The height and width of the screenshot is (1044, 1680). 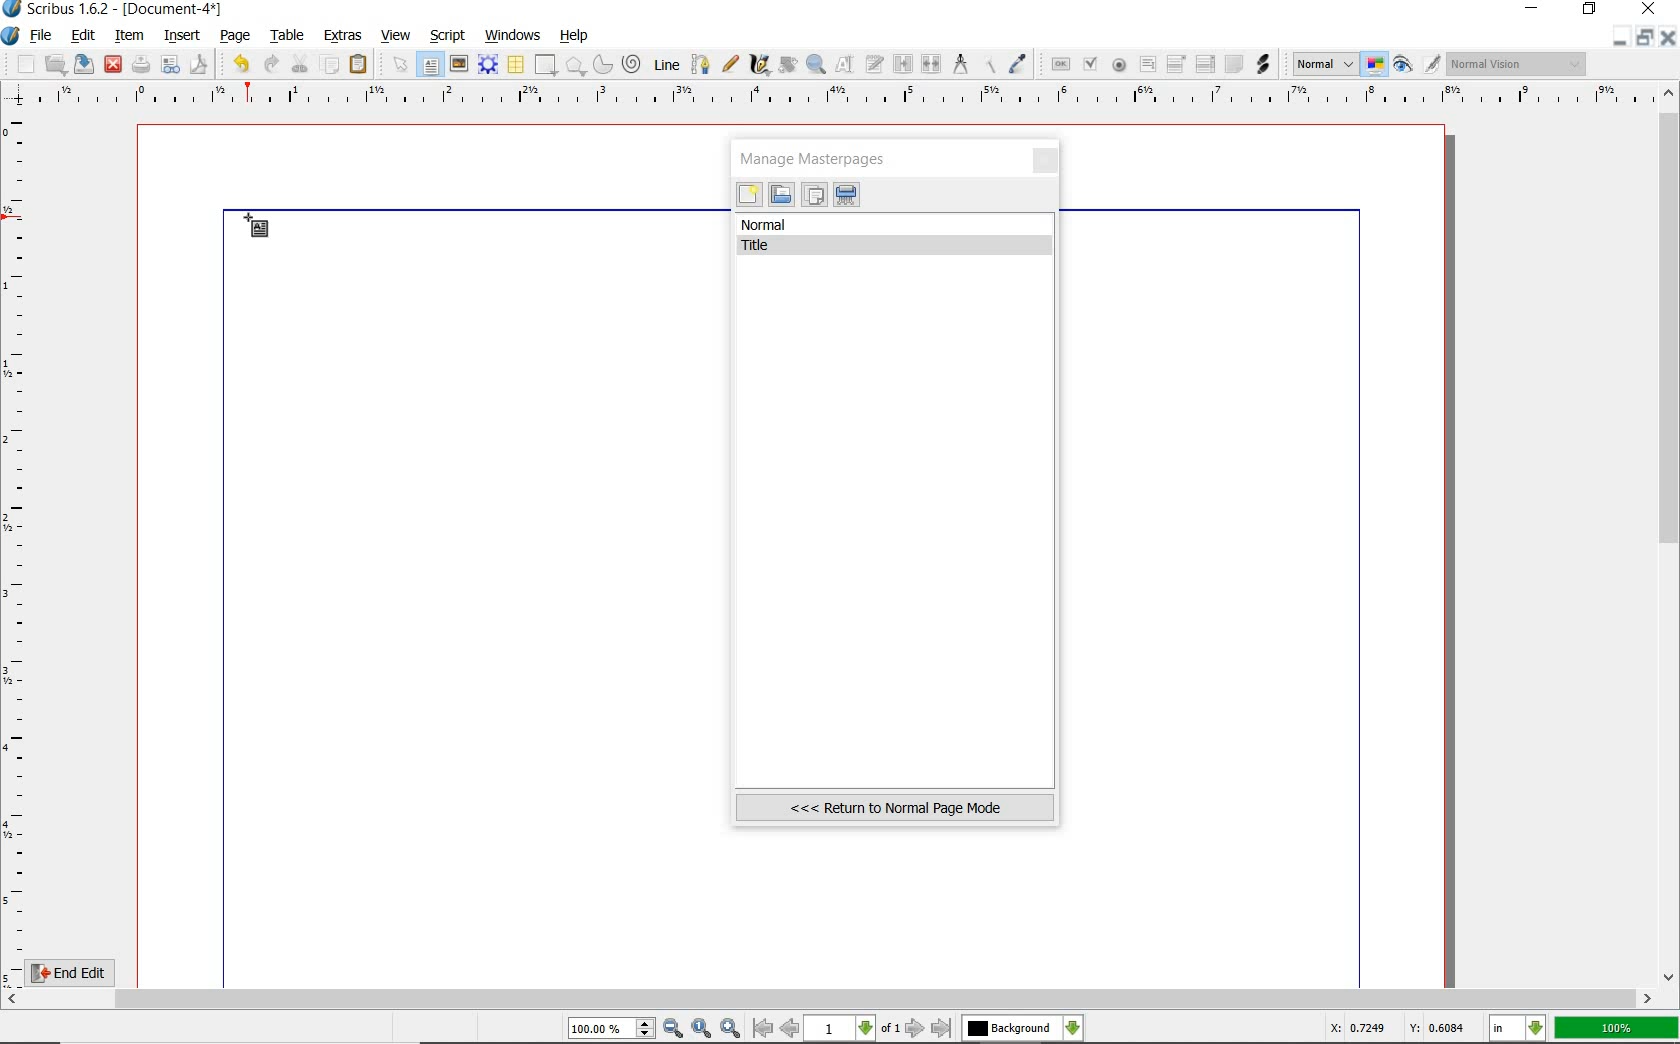 I want to click on table, so click(x=515, y=65).